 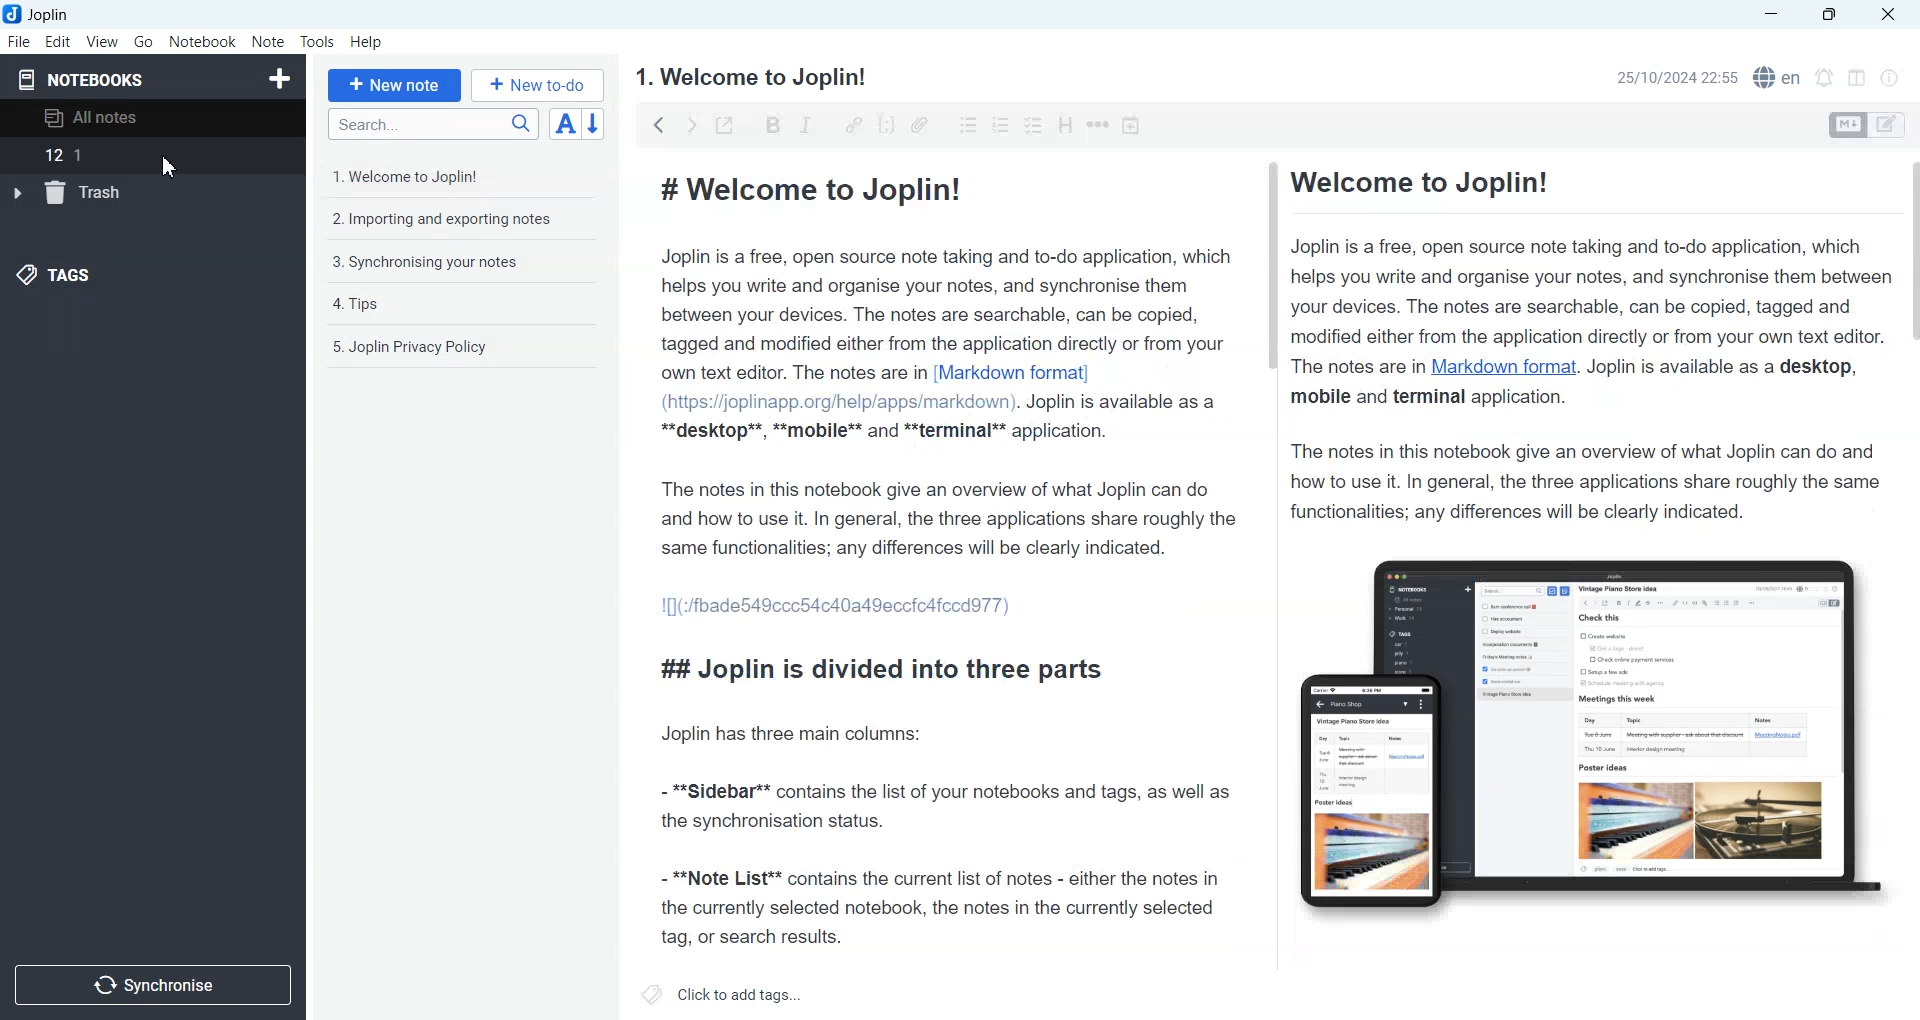 I want to click on Heading, so click(x=1067, y=117).